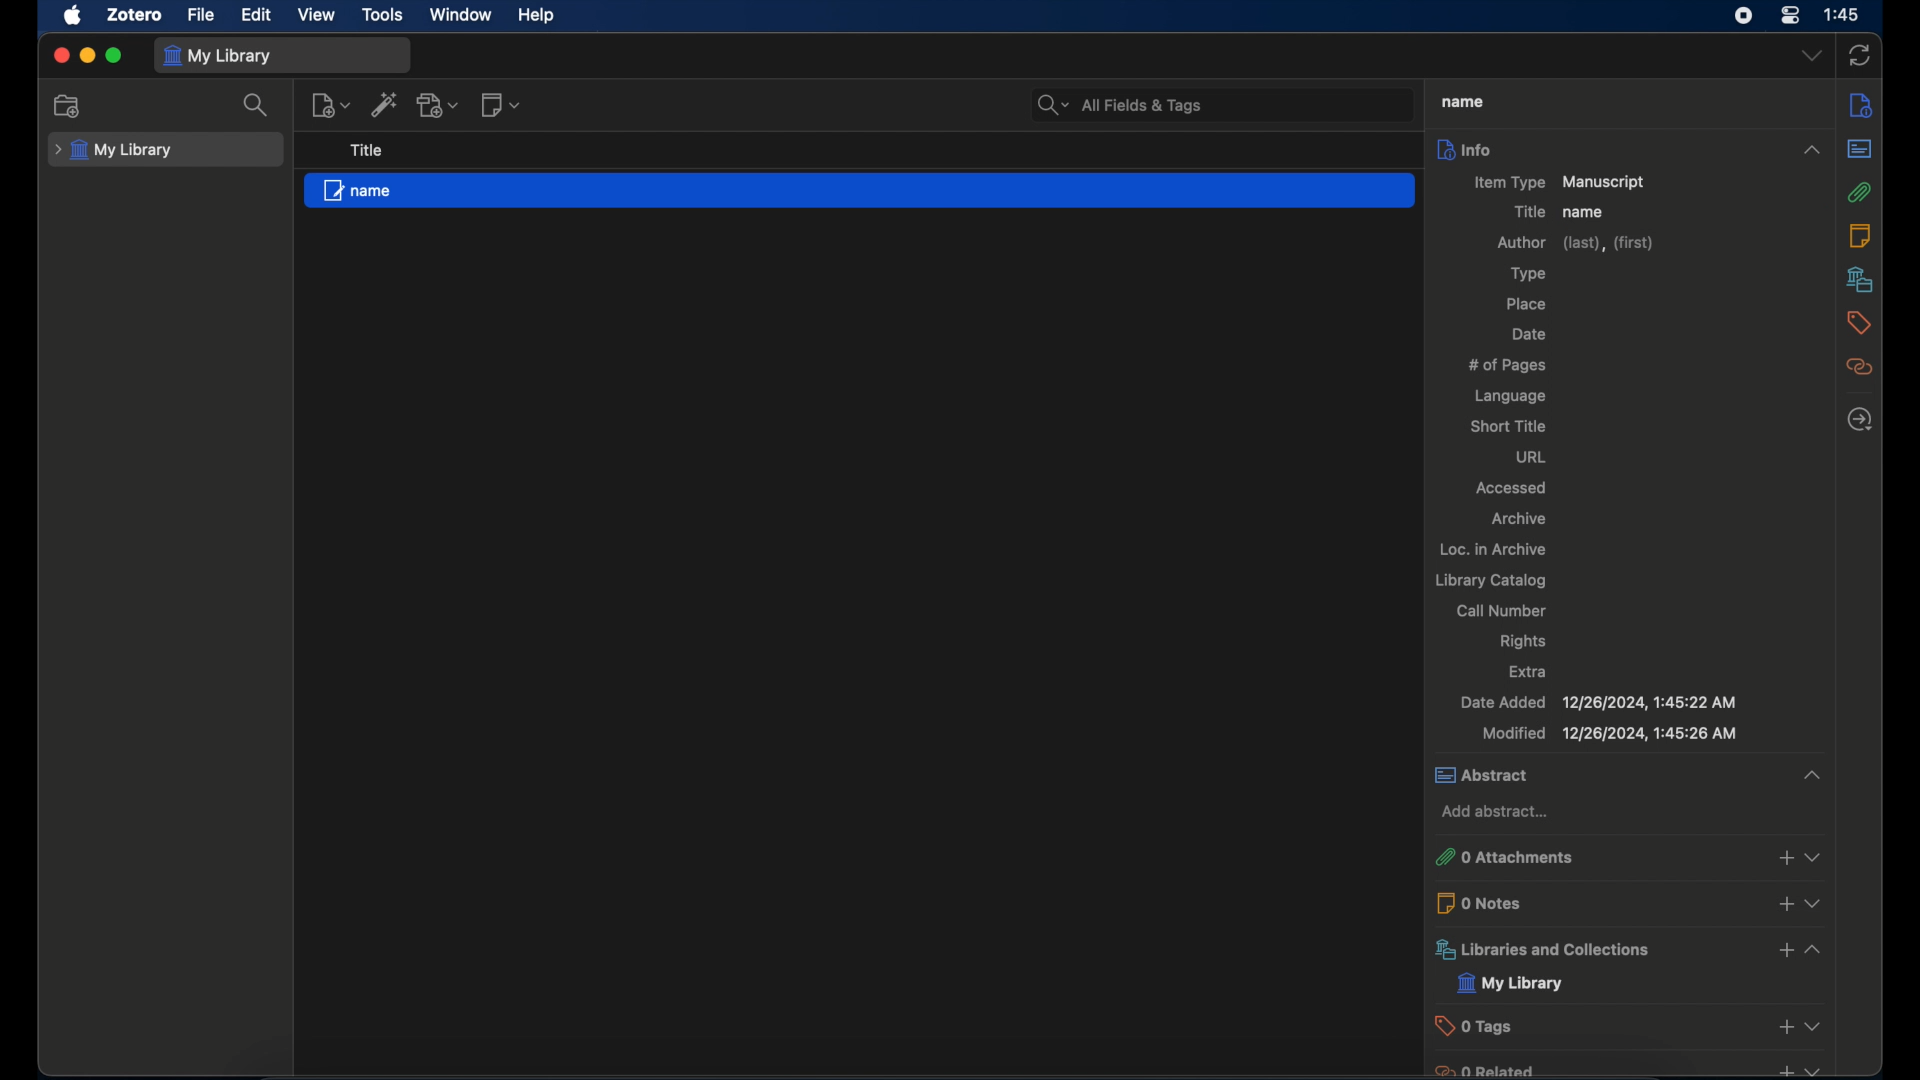 The height and width of the screenshot is (1080, 1920). I want to click on title, so click(372, 151).